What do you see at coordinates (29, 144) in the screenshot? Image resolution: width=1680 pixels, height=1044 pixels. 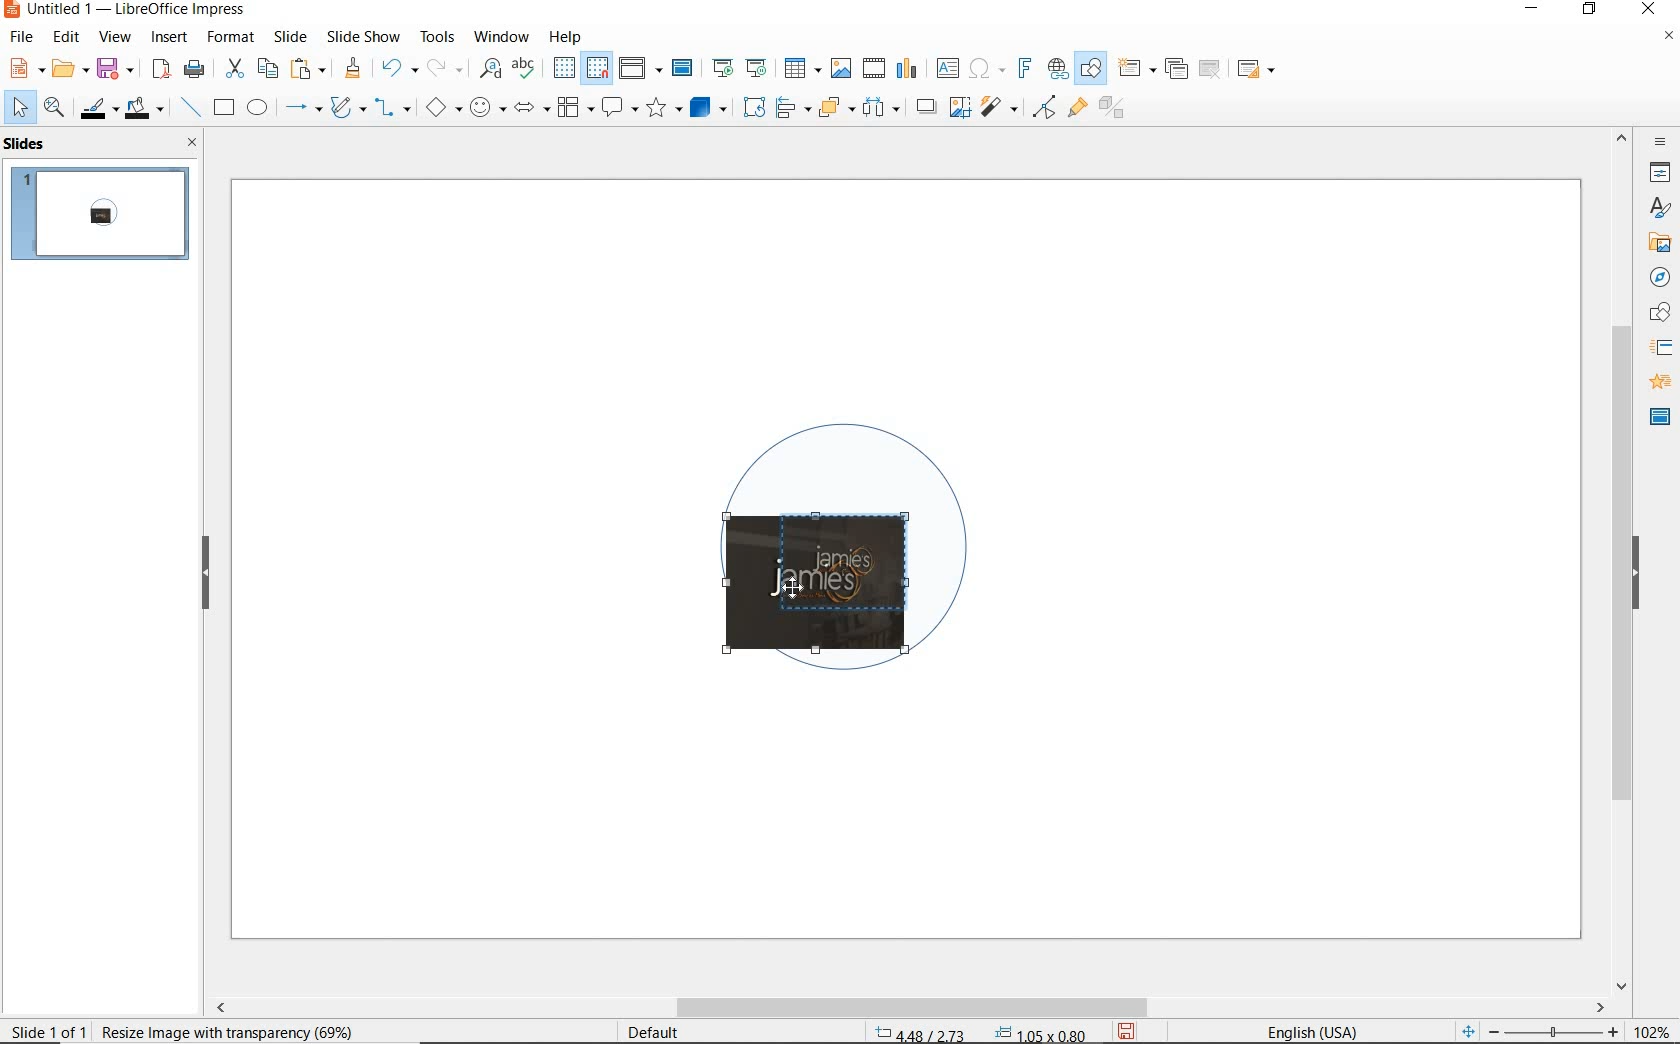 I see `slides` at bounding box center [29, 144].